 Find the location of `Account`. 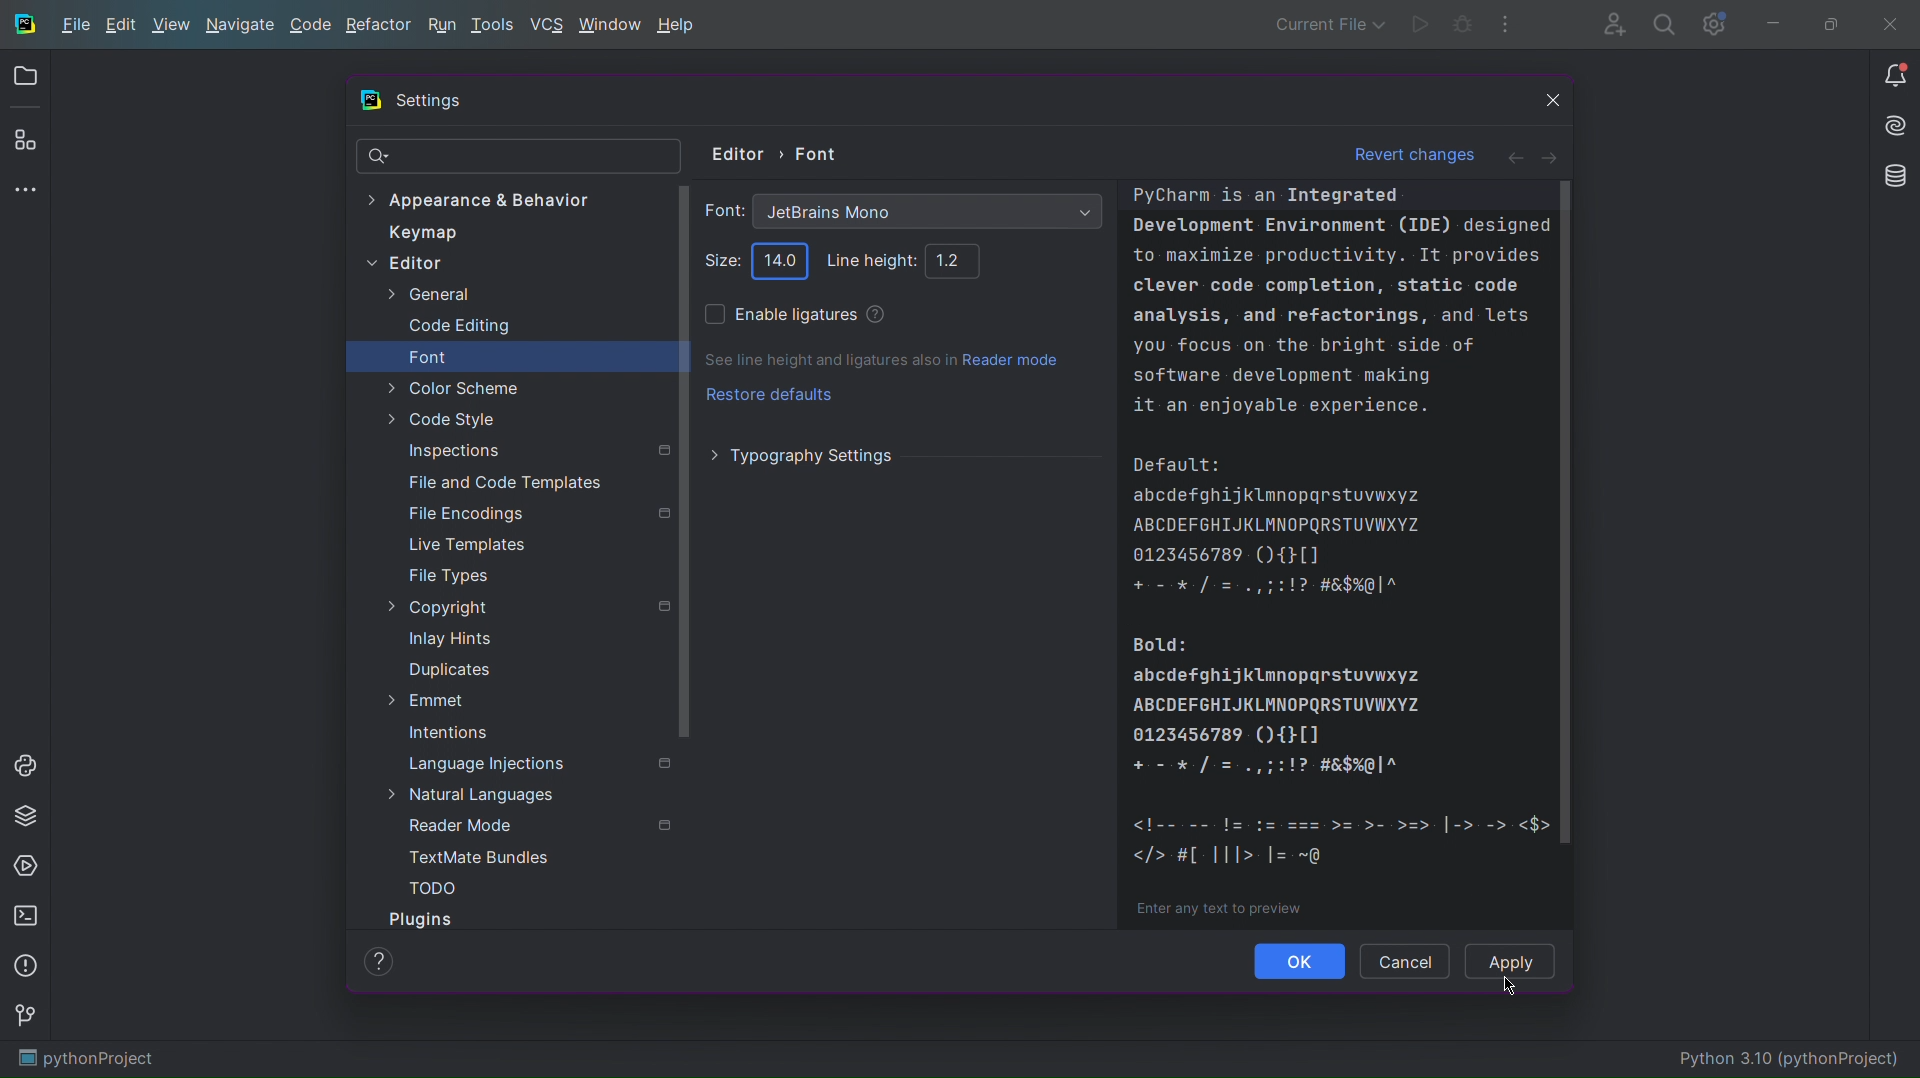

Account is located at coordinates (1610, 23).